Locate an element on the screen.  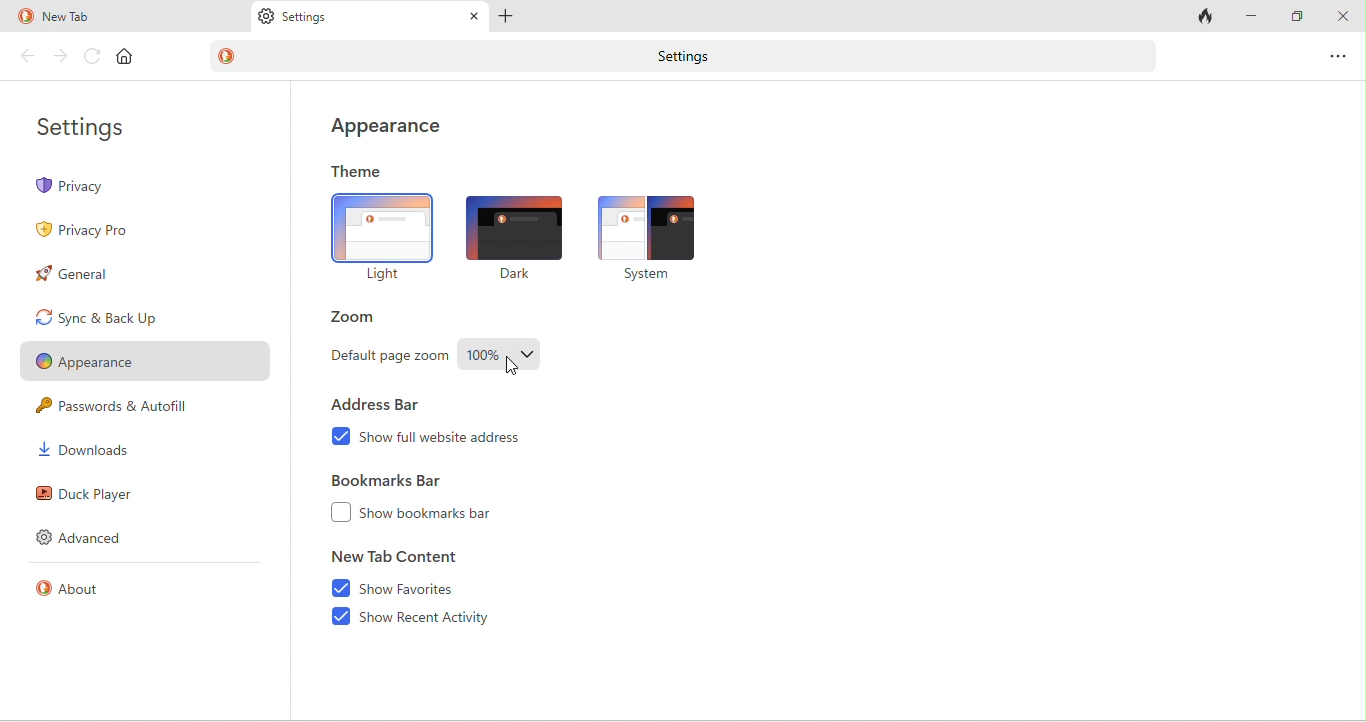
bookmarks bar is located at coordinates (401, 480).